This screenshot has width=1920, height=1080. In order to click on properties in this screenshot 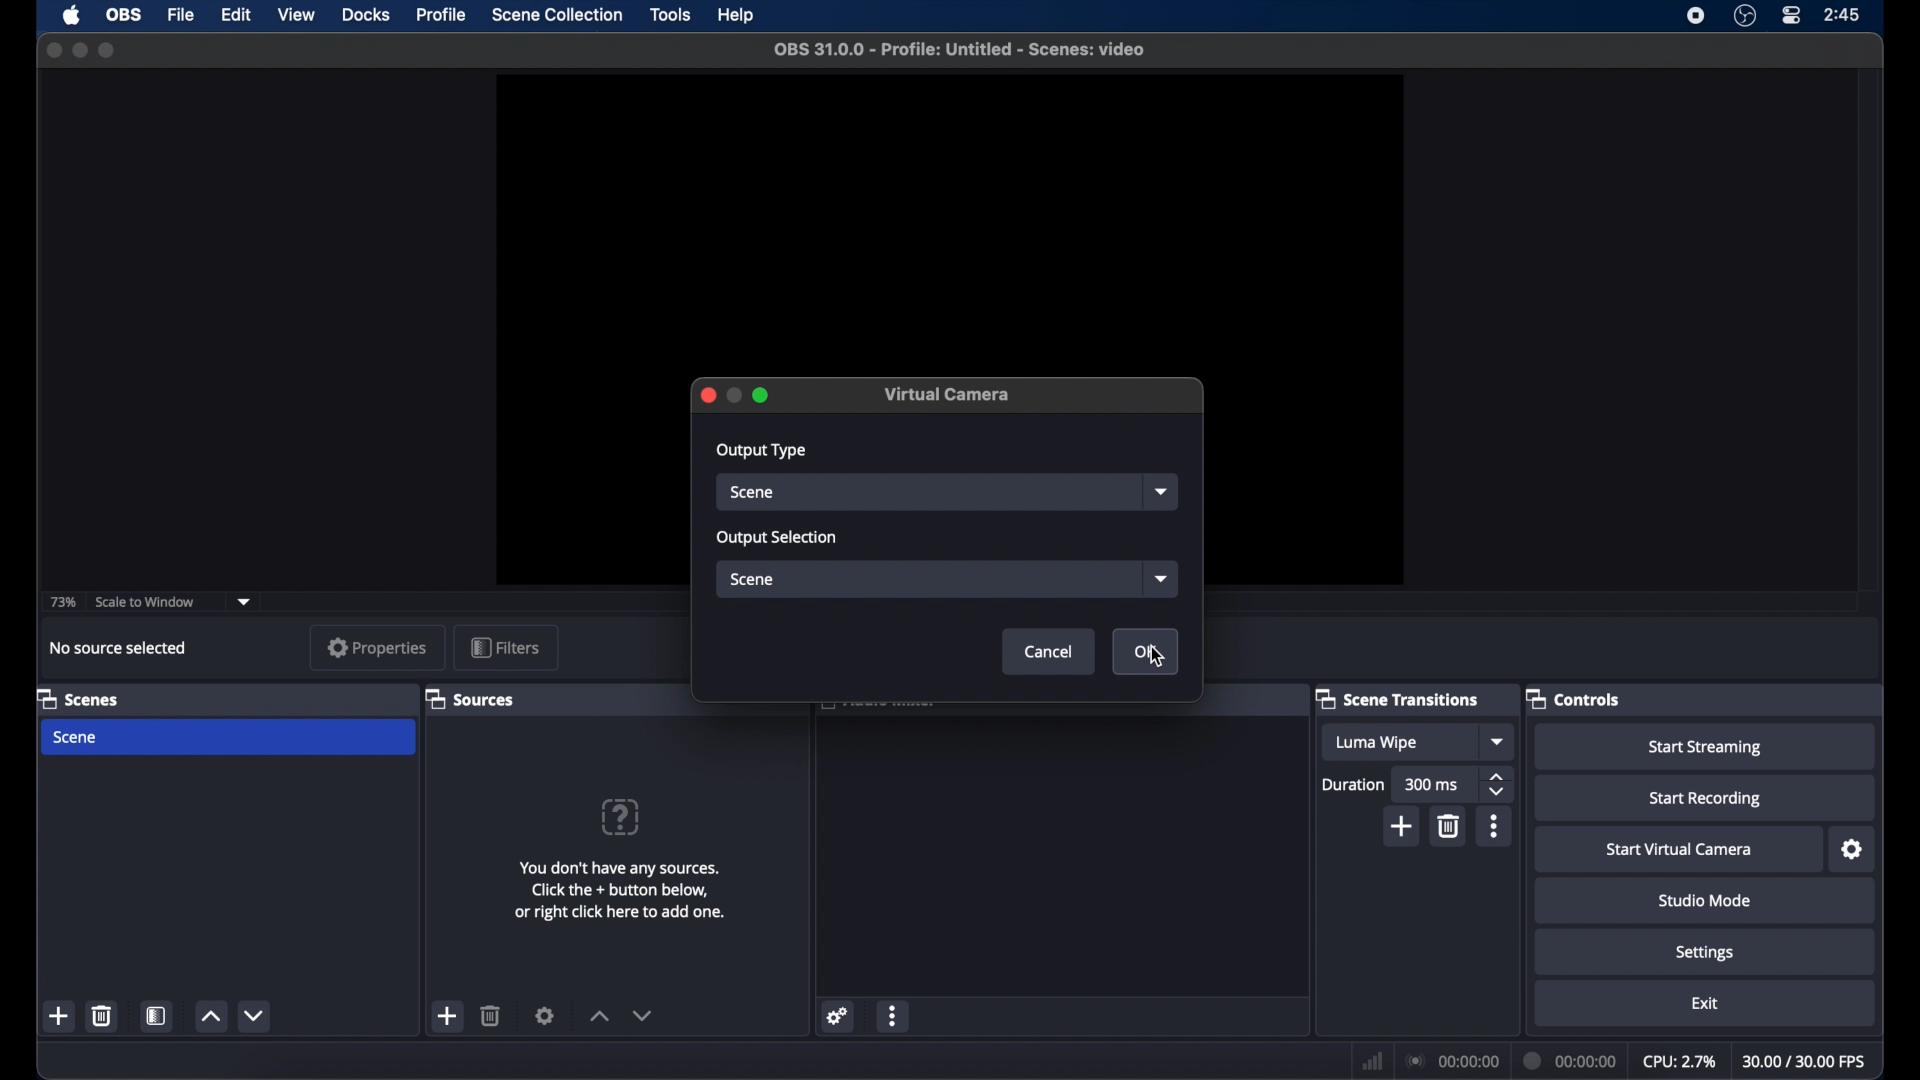, I will do `click(377, 647)`.